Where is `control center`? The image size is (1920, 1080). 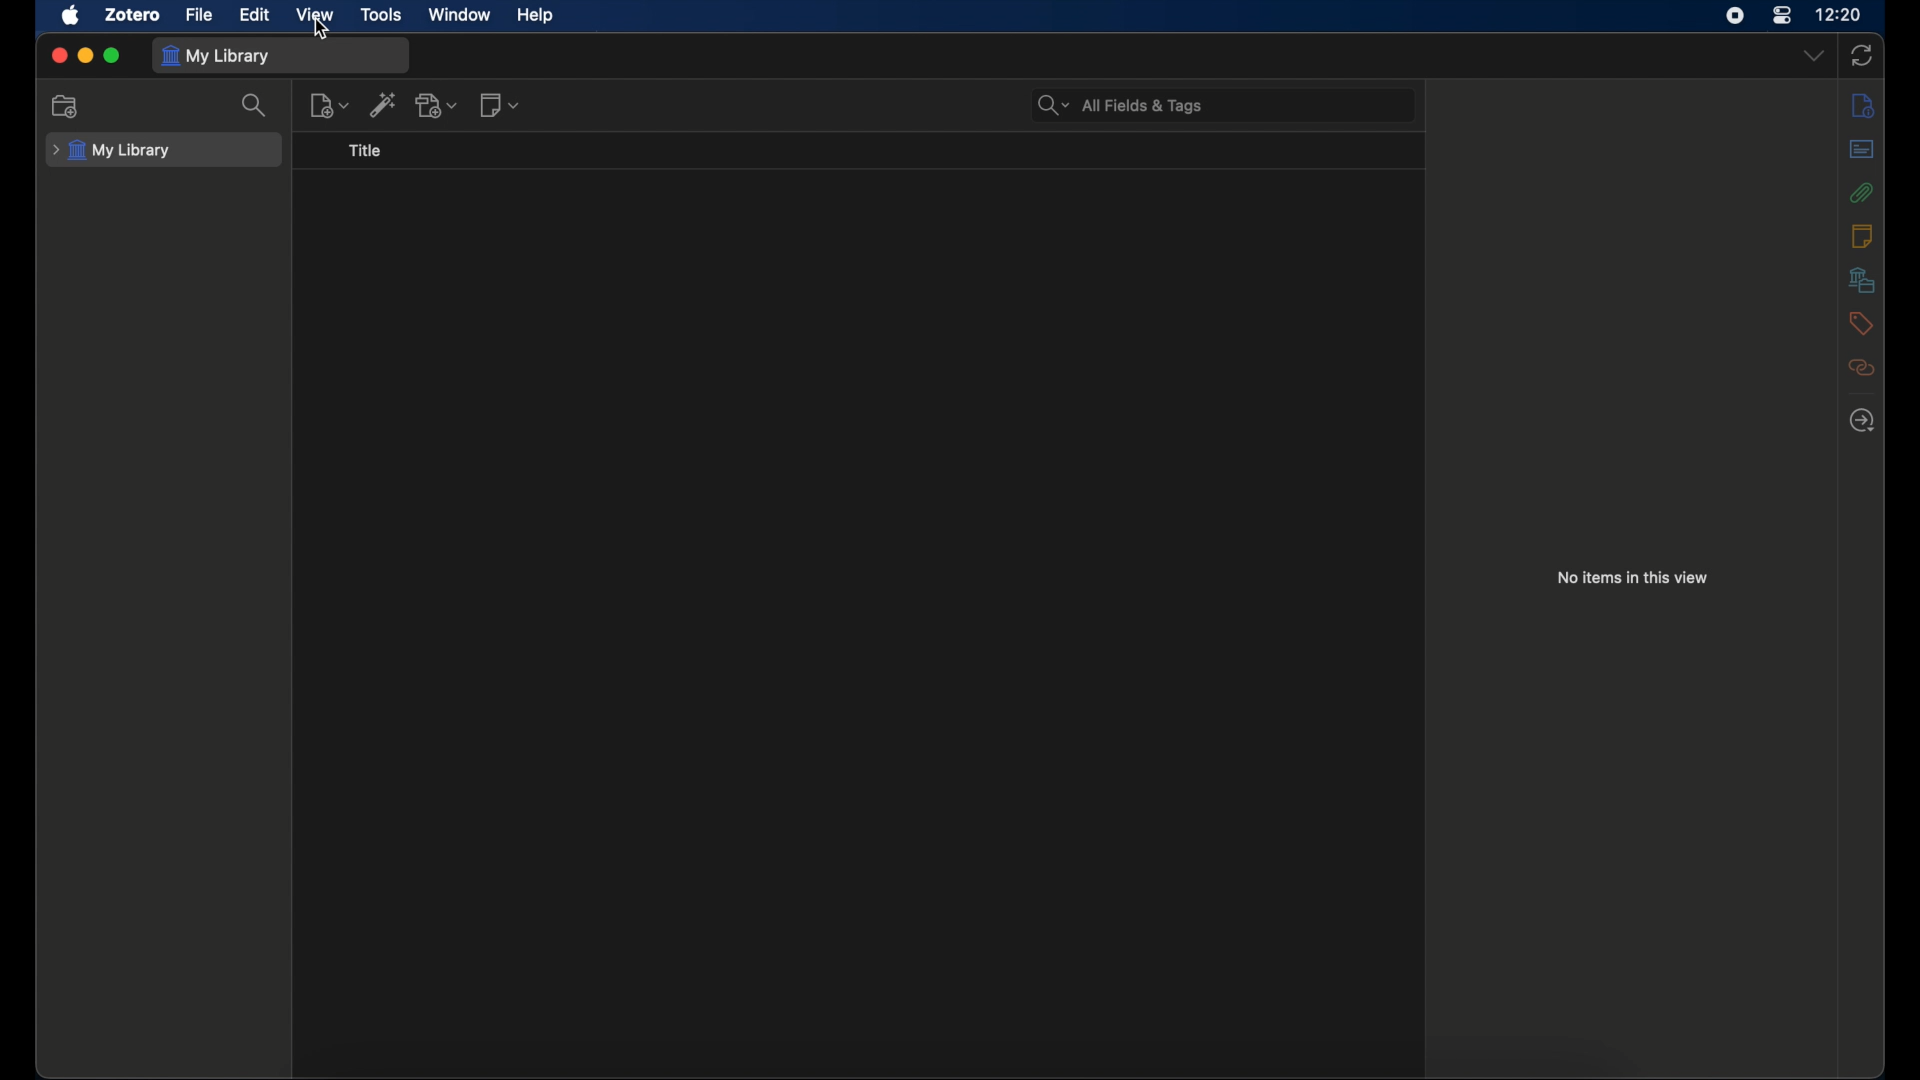
control center is located at coordinates (1783, 14).